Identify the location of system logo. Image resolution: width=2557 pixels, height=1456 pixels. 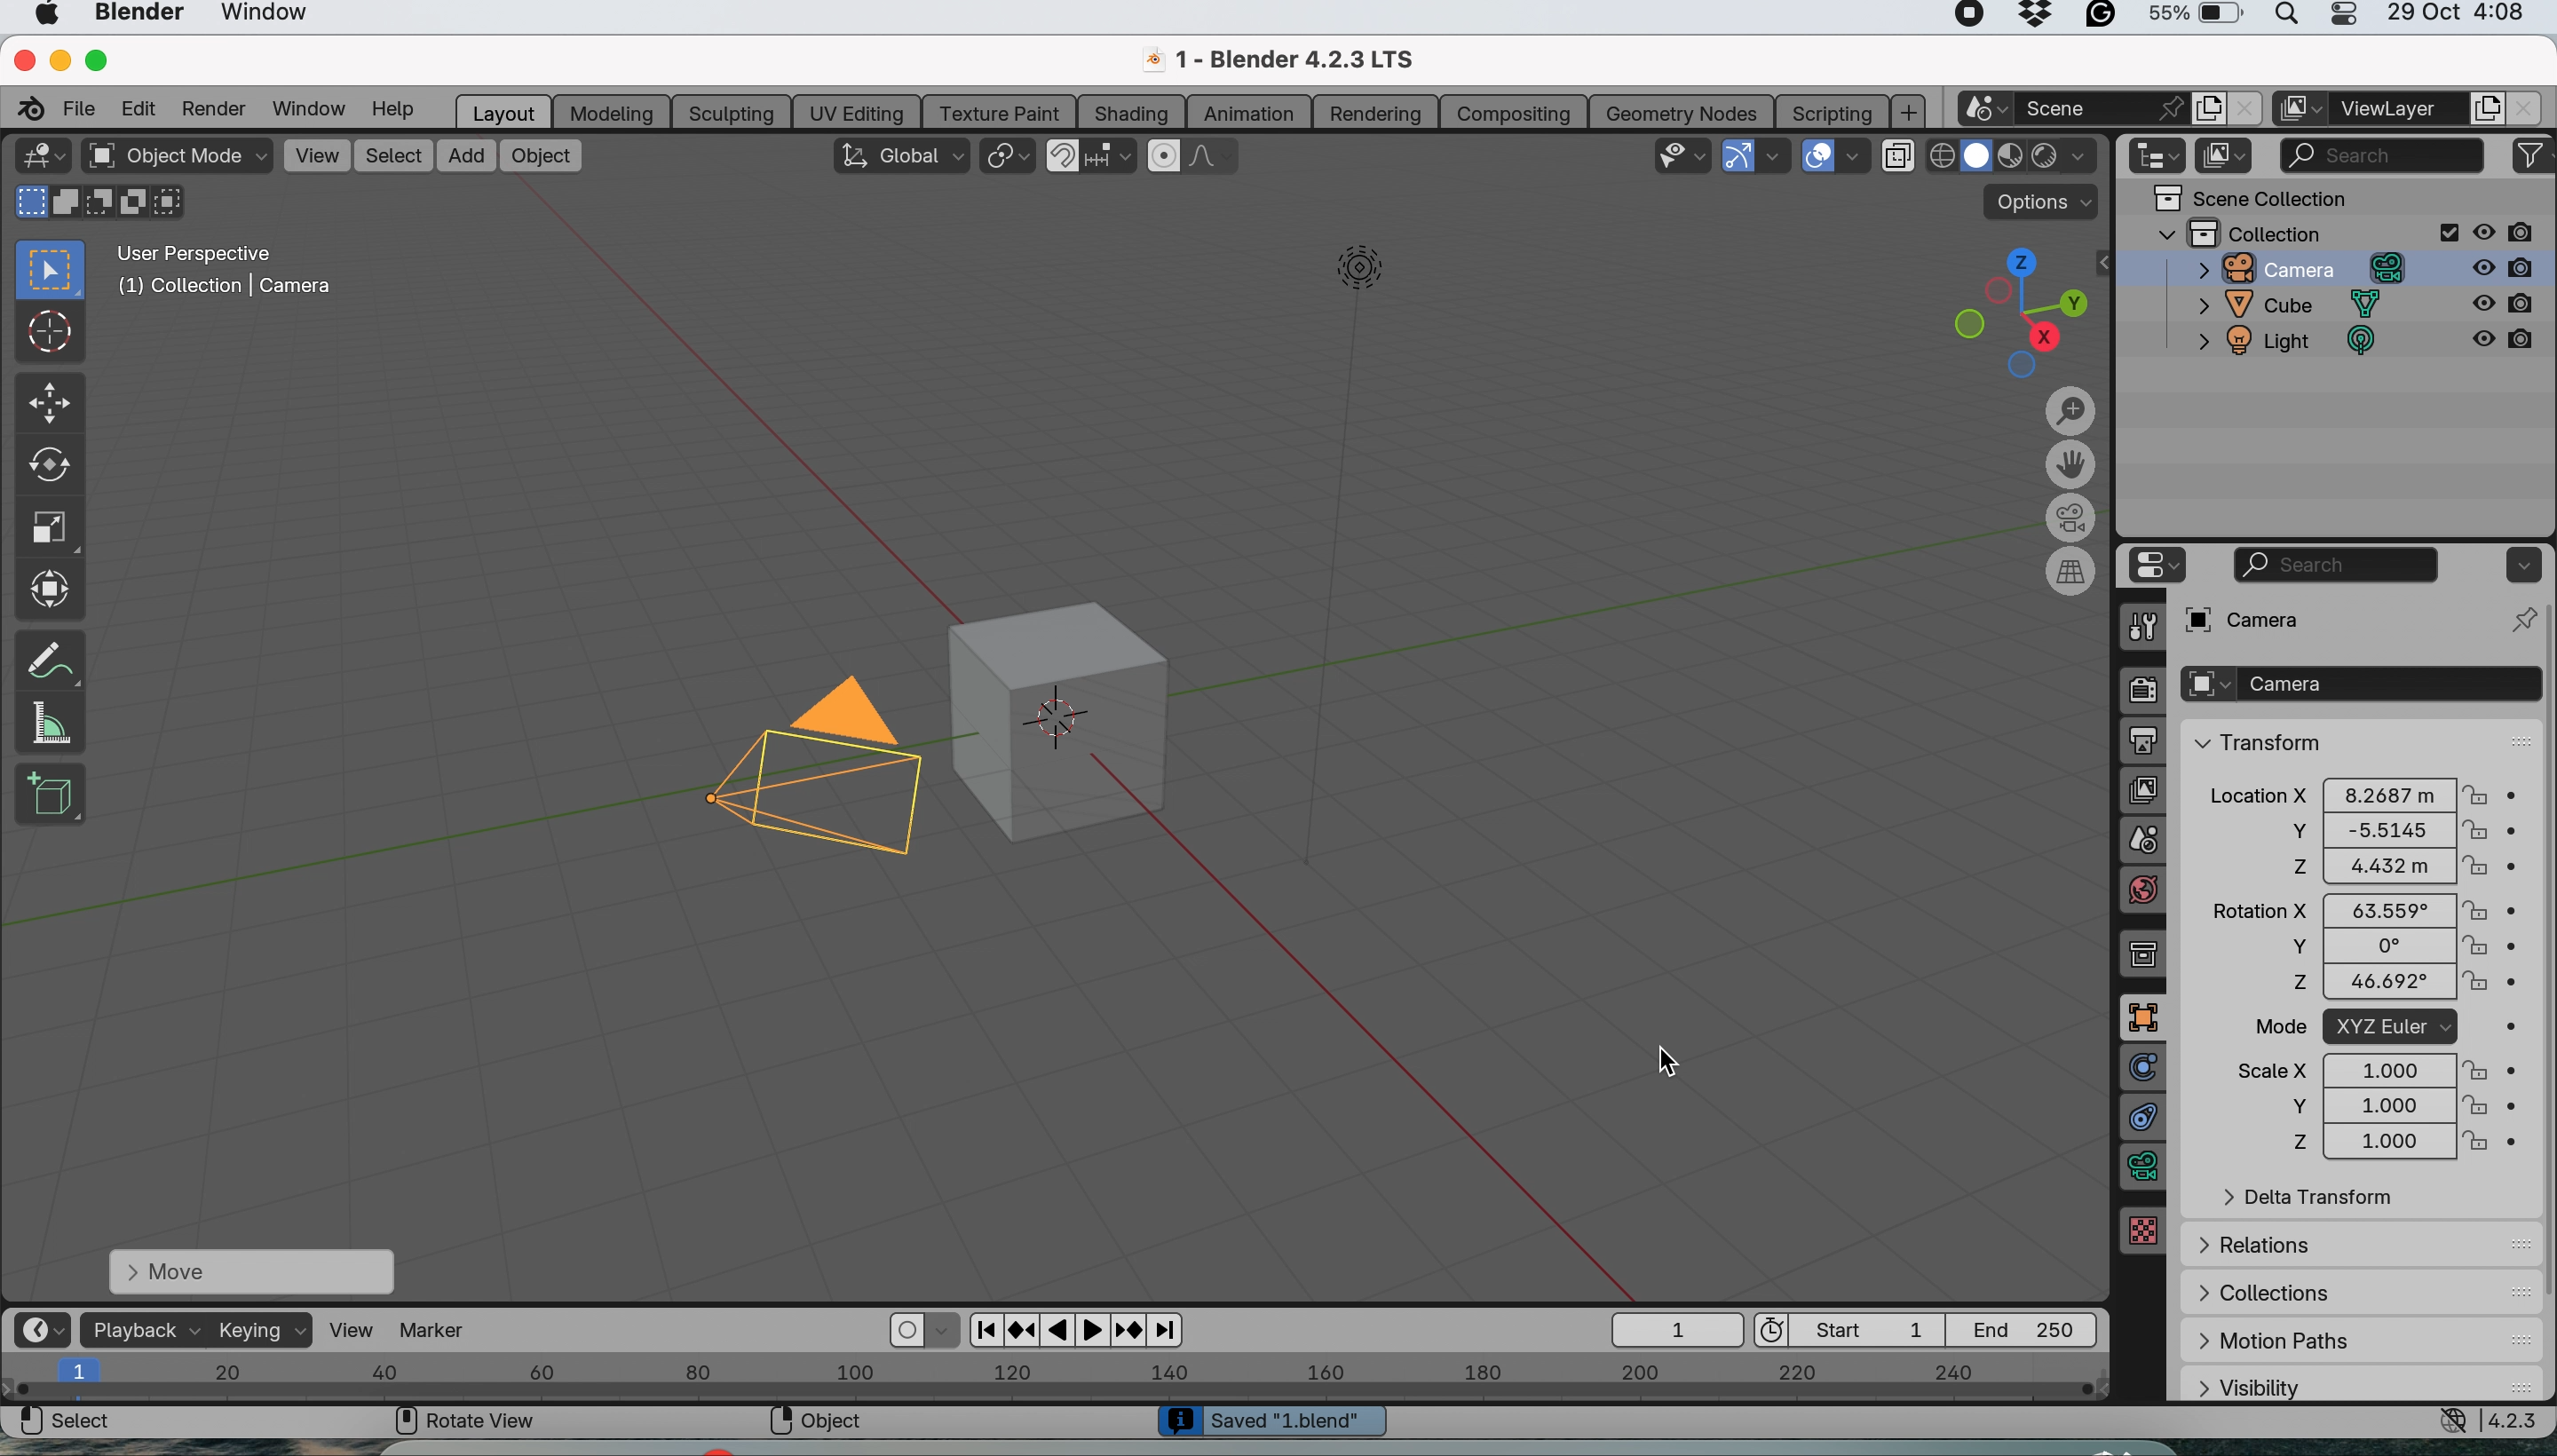
(46, 16).